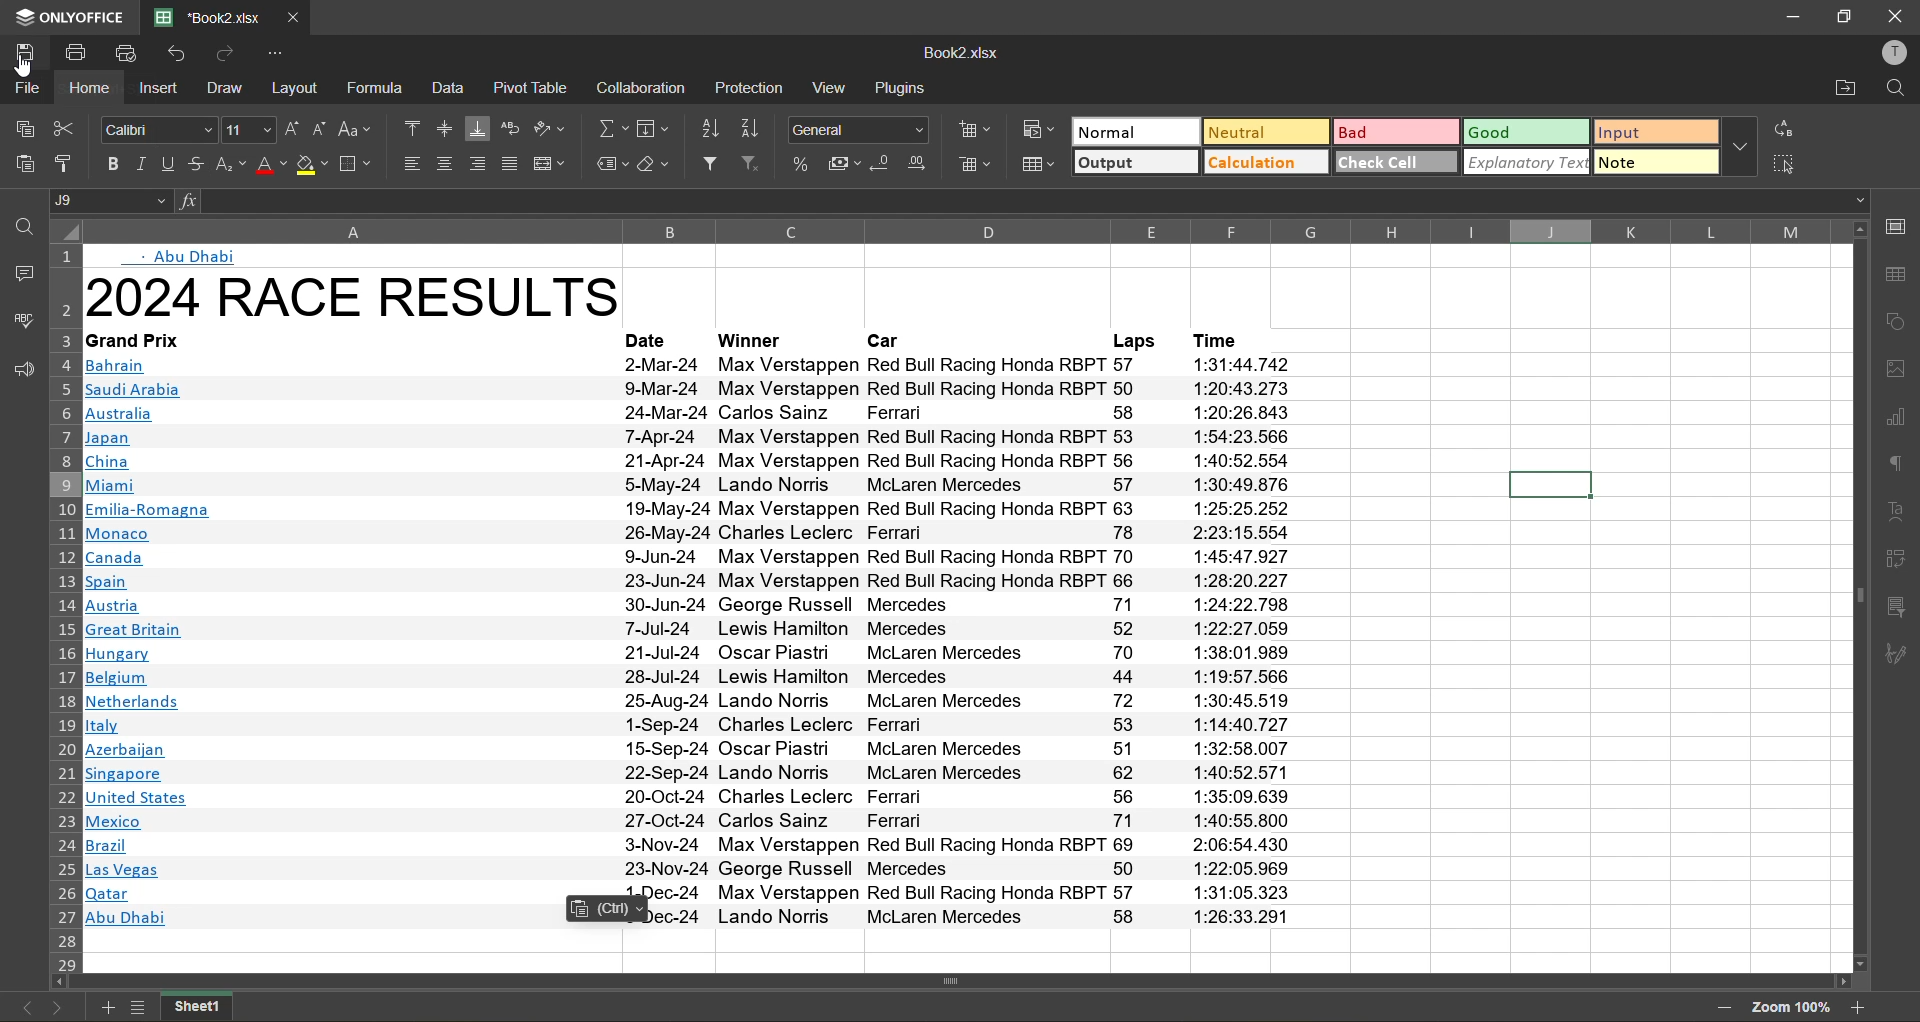 The image size is (1920, 1022). What do you see at coordinates (748, 129) in the screenshot?
I see `sort descending` at bounding box center [748, 129].